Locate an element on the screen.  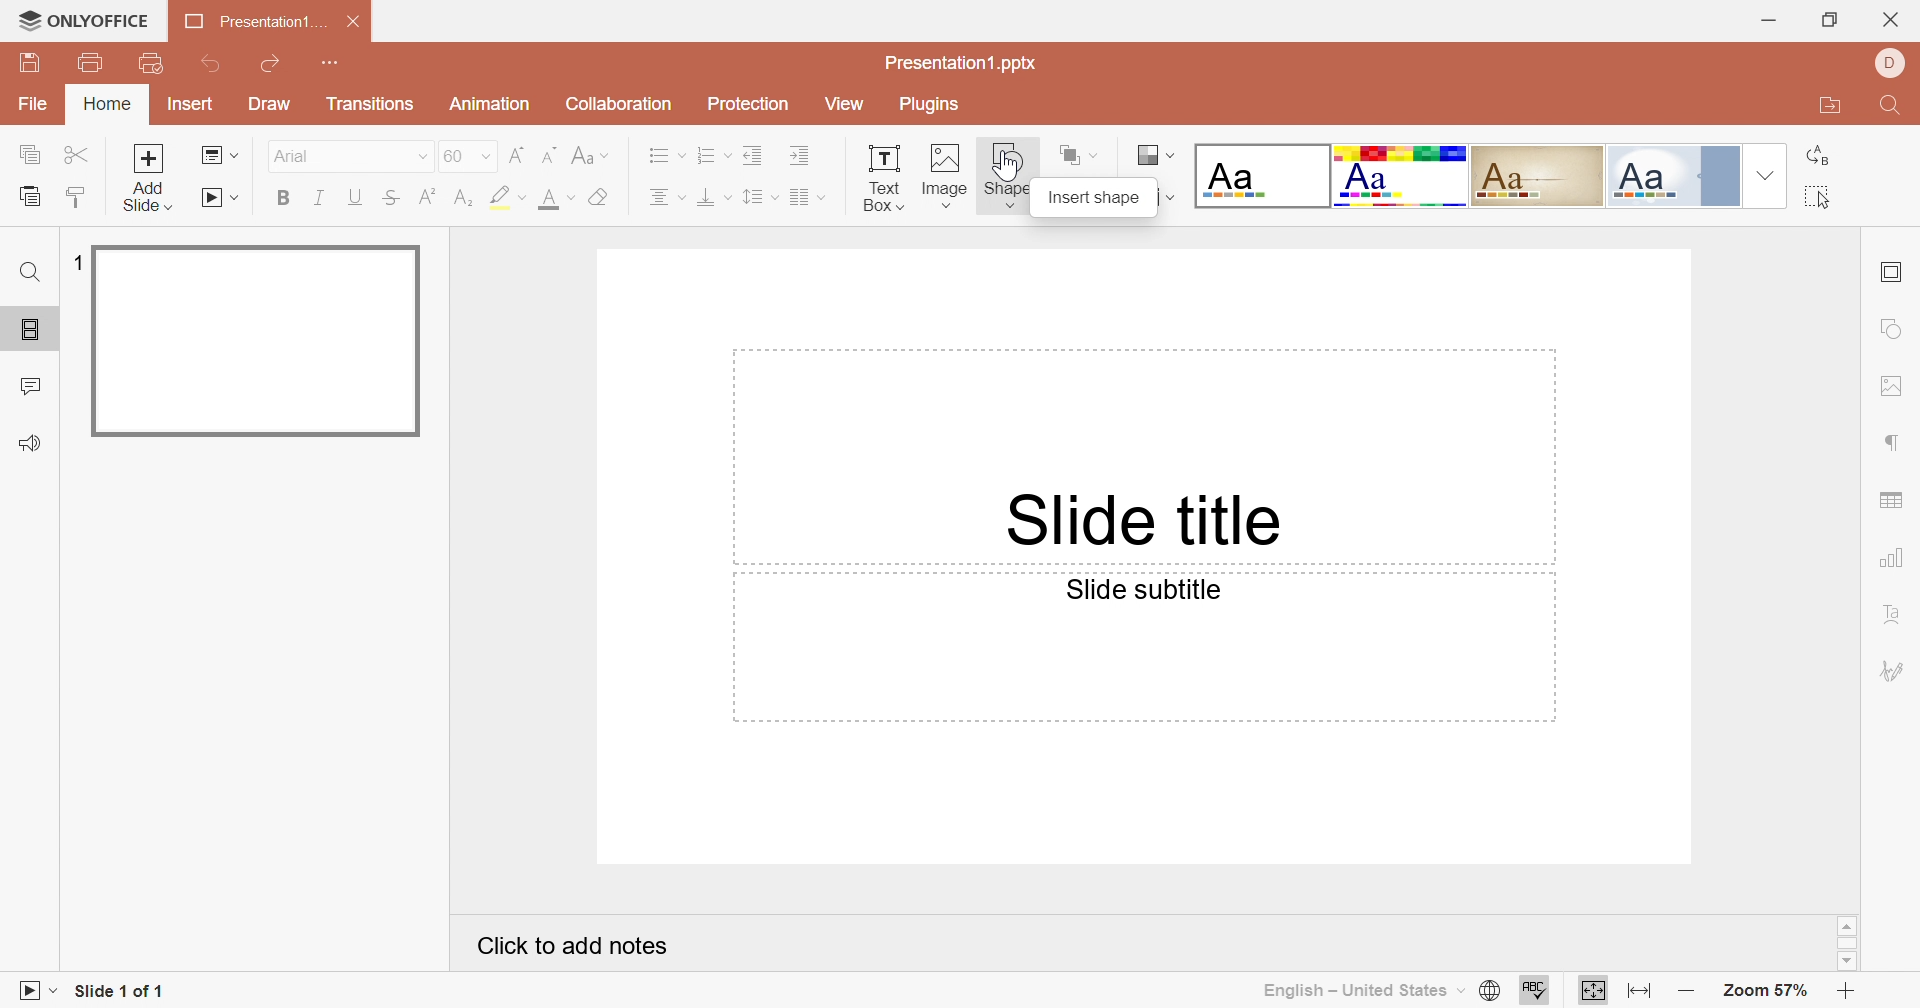
Subscript is located at coordinates (466, 199).